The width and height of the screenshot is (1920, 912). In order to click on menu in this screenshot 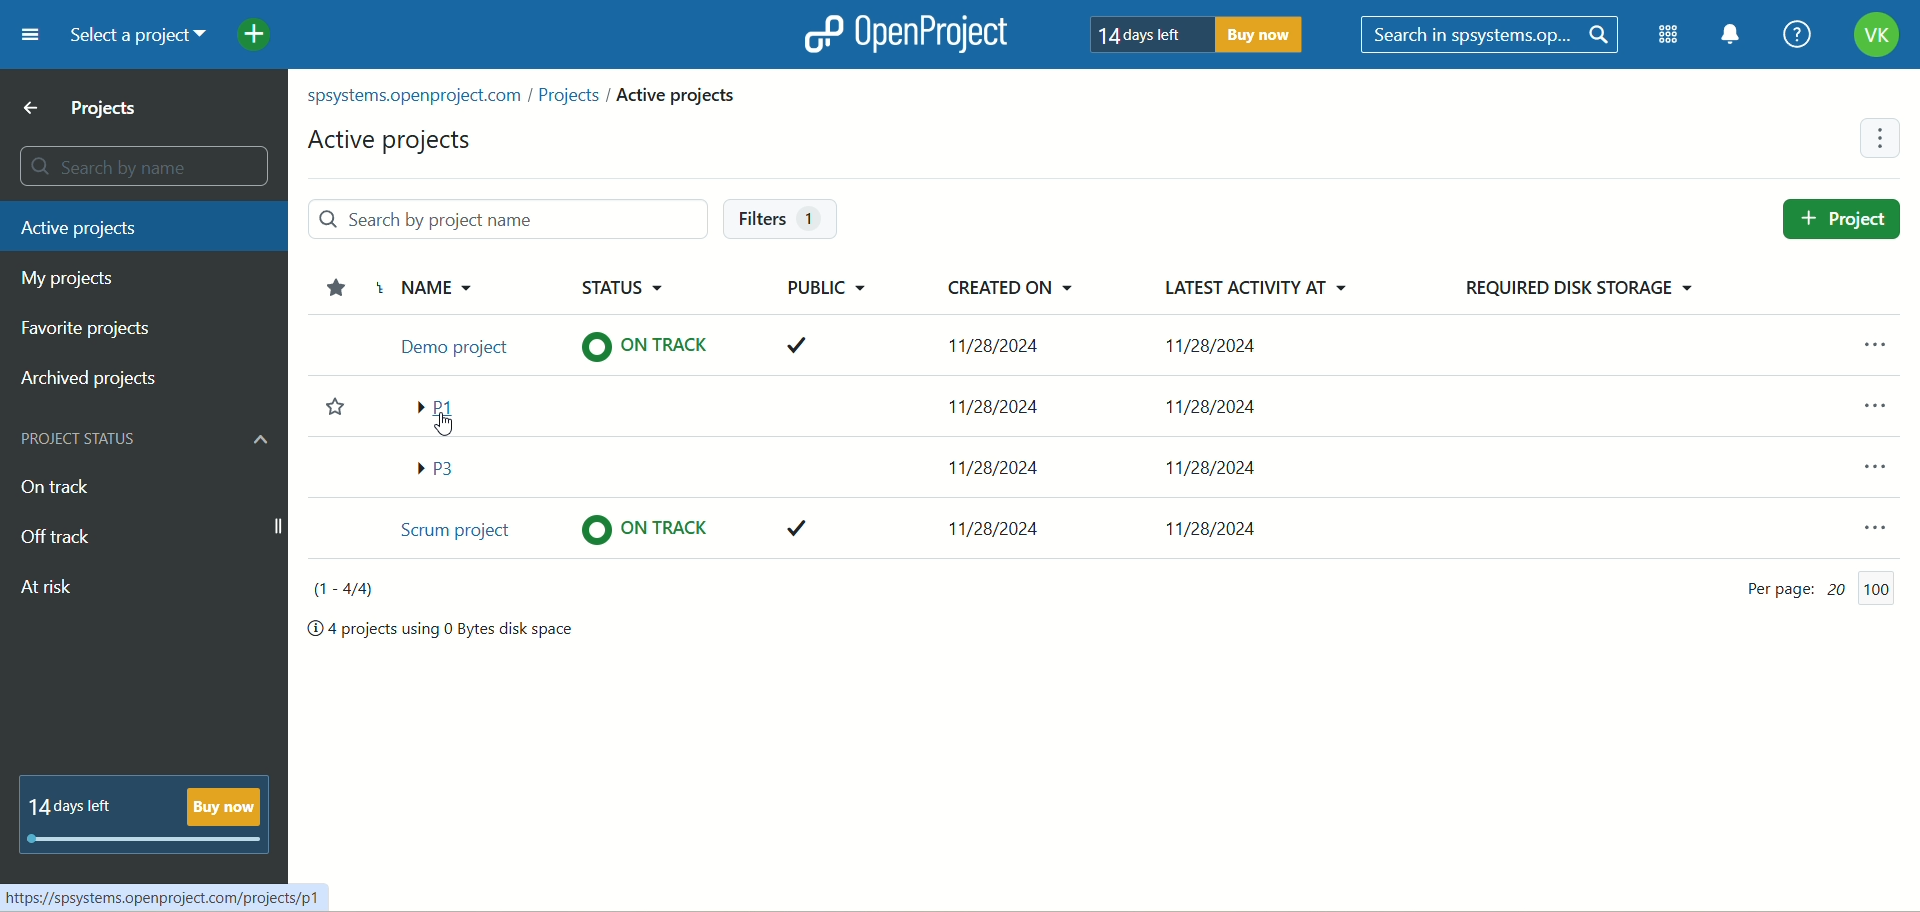, I will do `click(1880, 460)`.